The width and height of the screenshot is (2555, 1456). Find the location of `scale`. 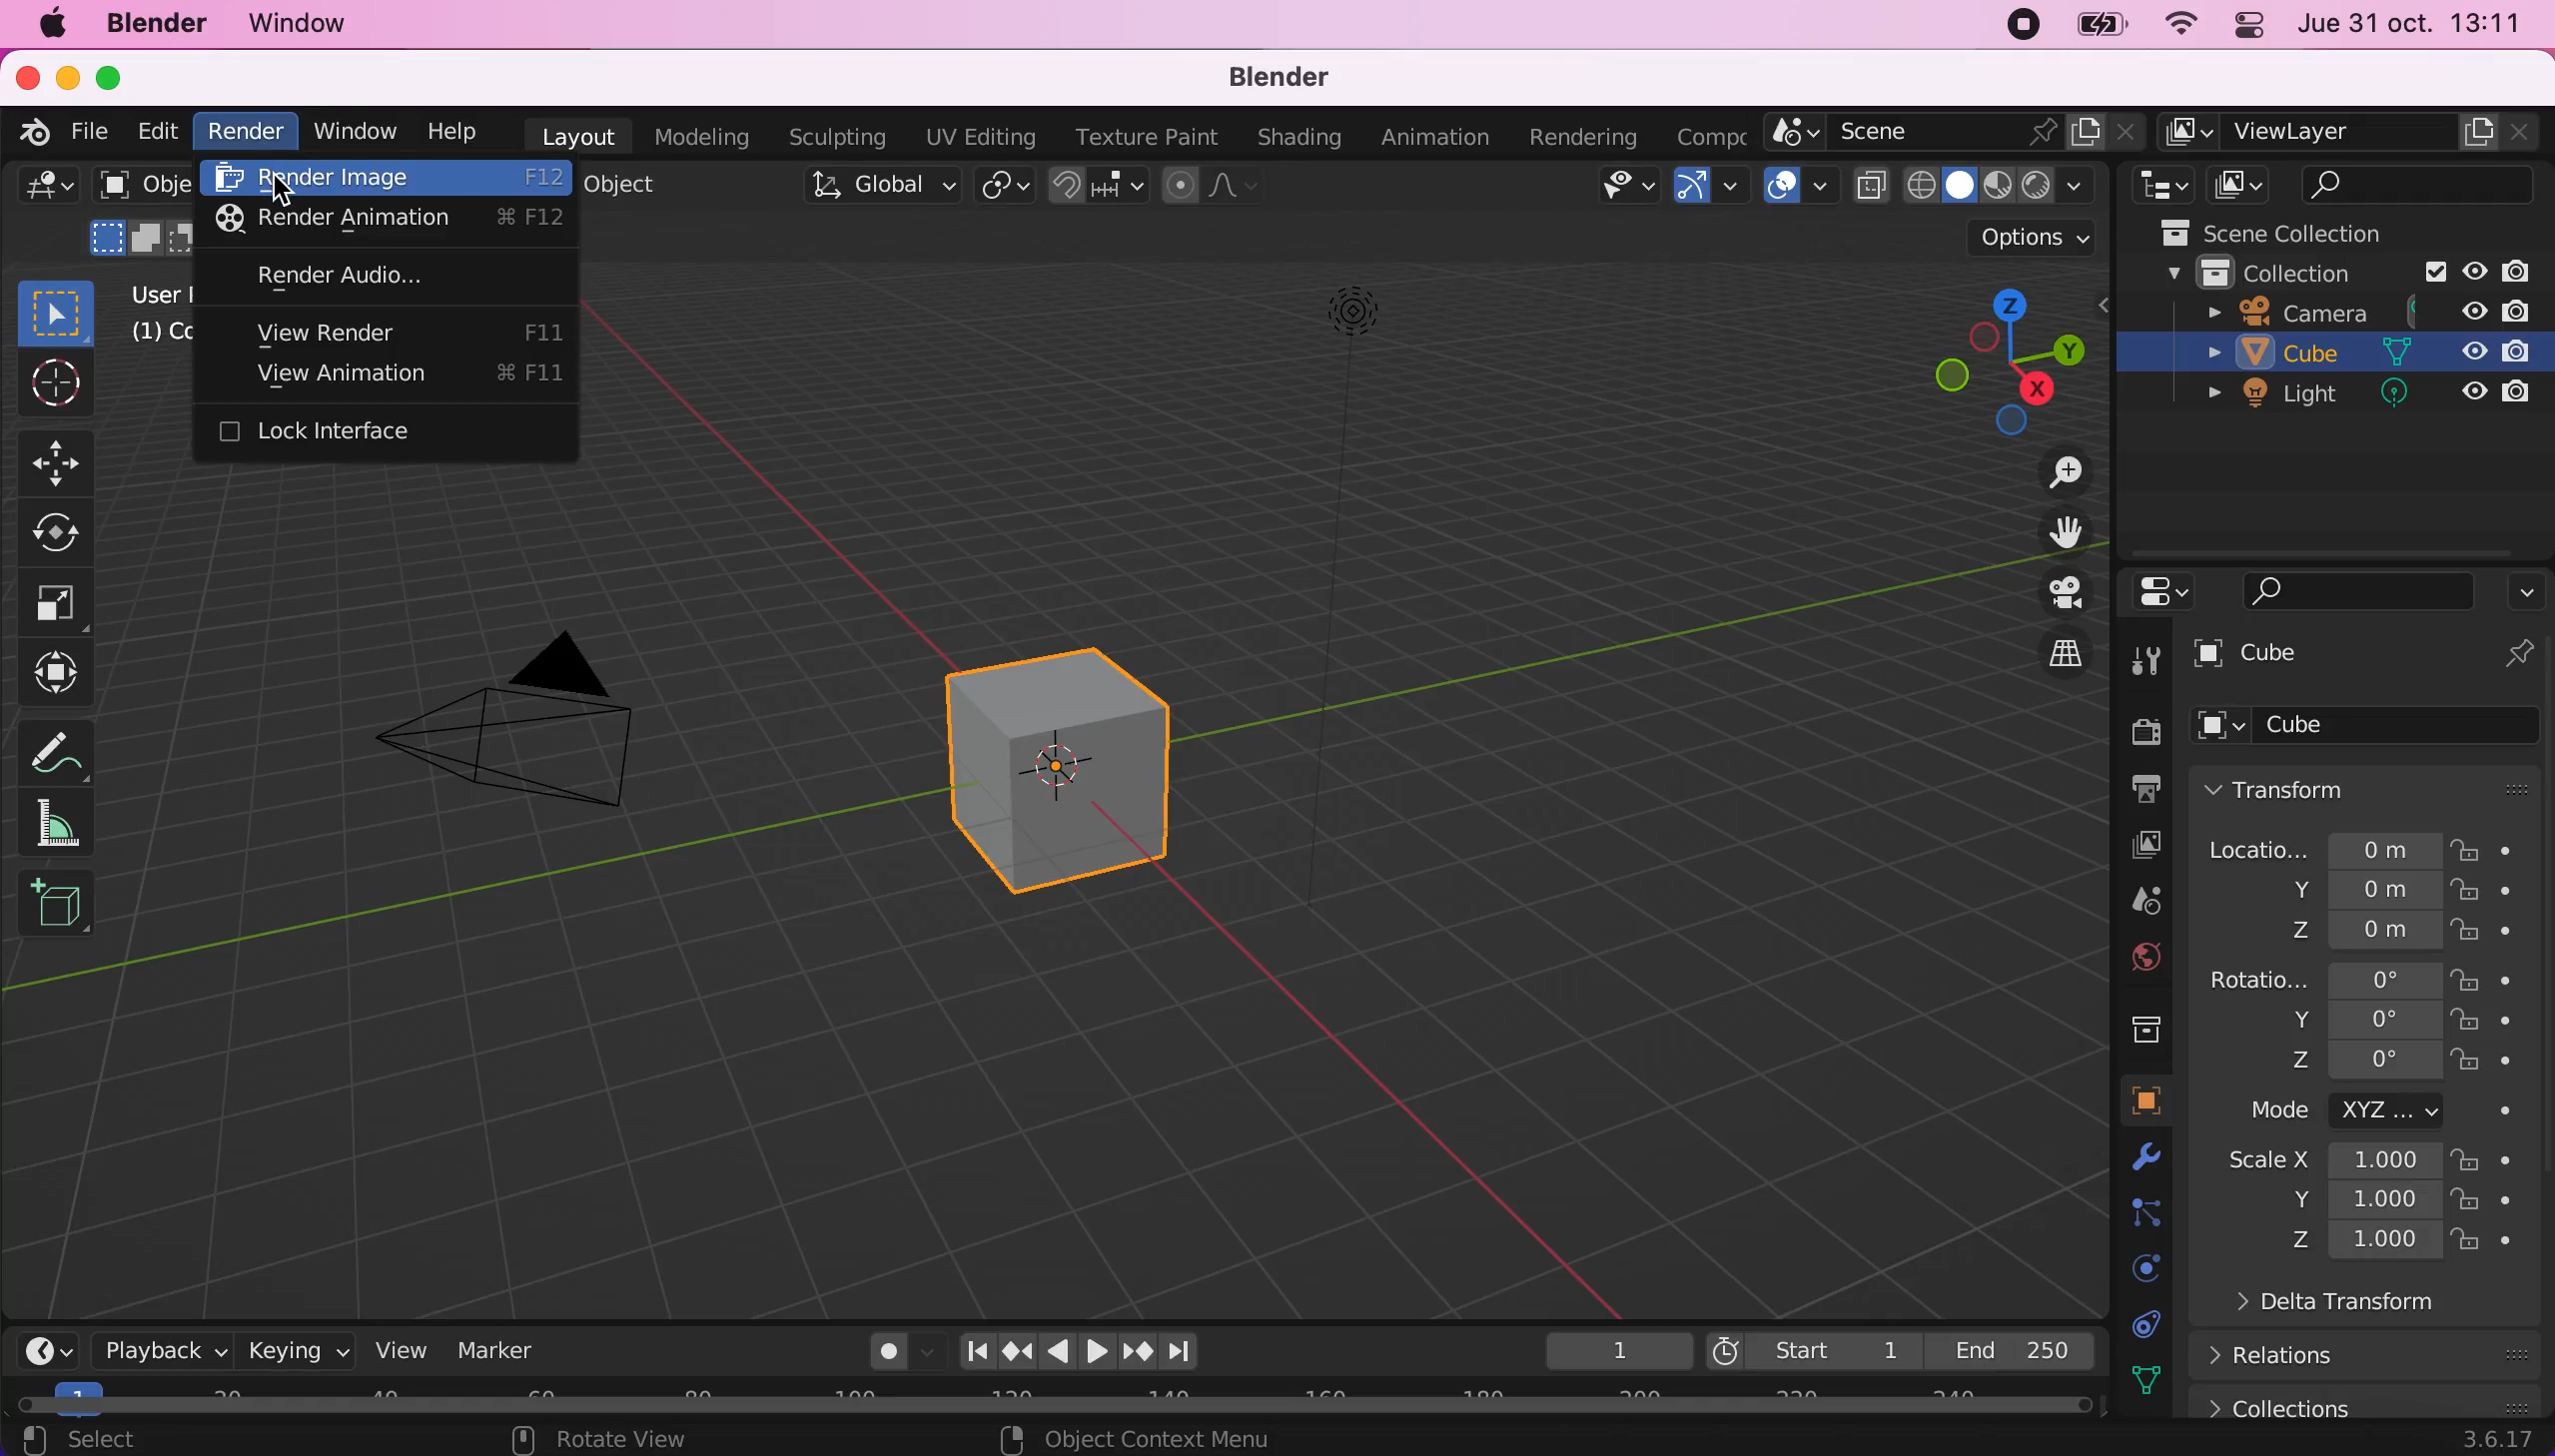

scale is located at coordinates (57, 600).